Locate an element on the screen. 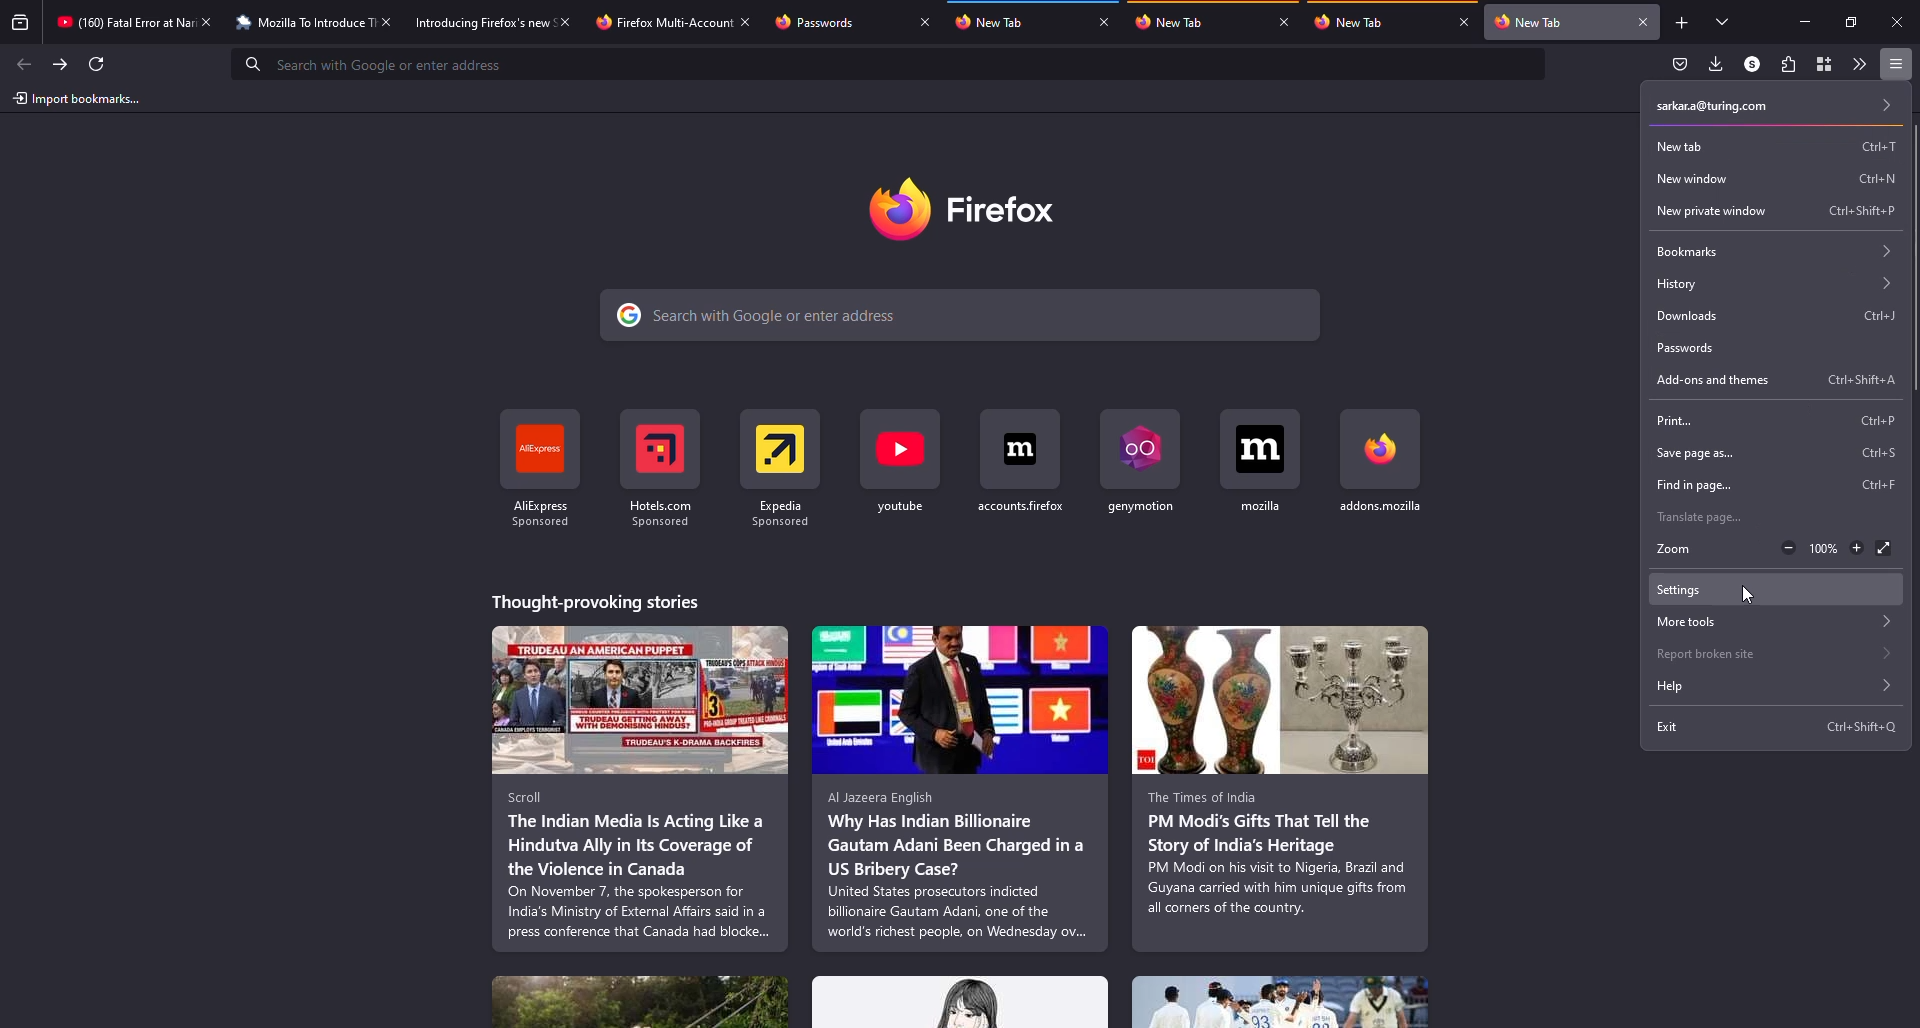  menu is located at coordinates (1894, 64).